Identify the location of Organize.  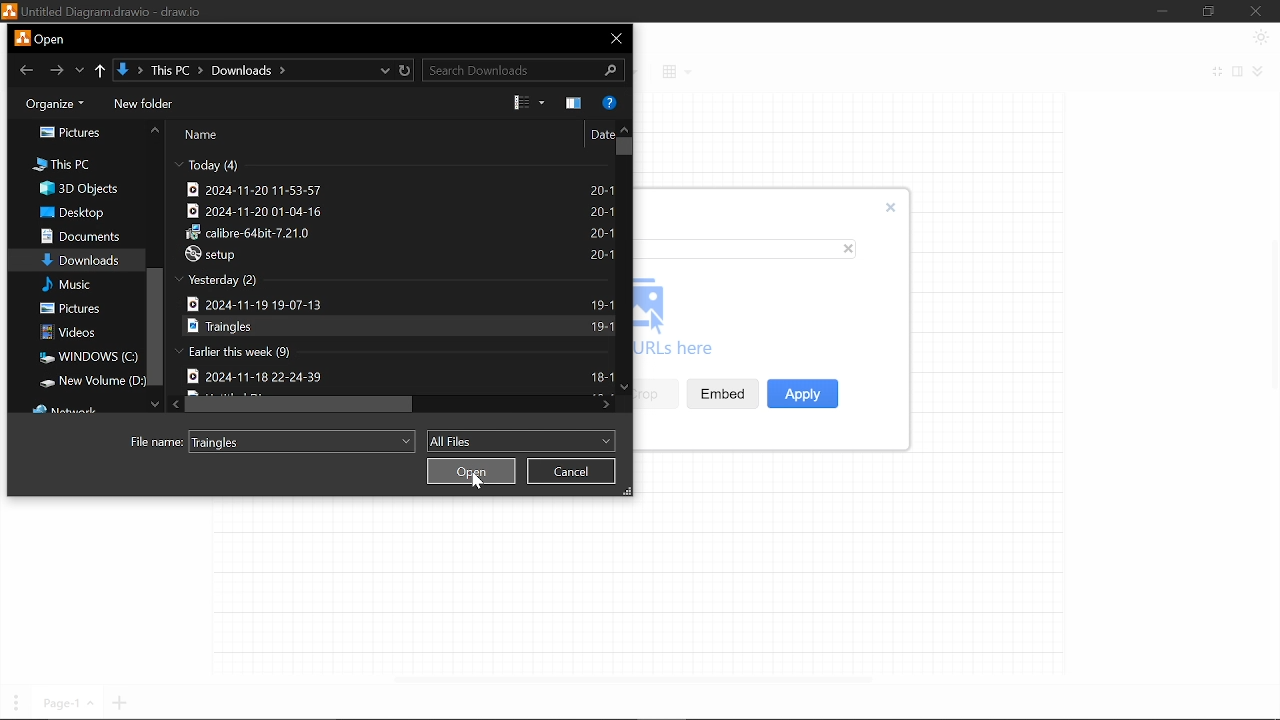
(56, 105).